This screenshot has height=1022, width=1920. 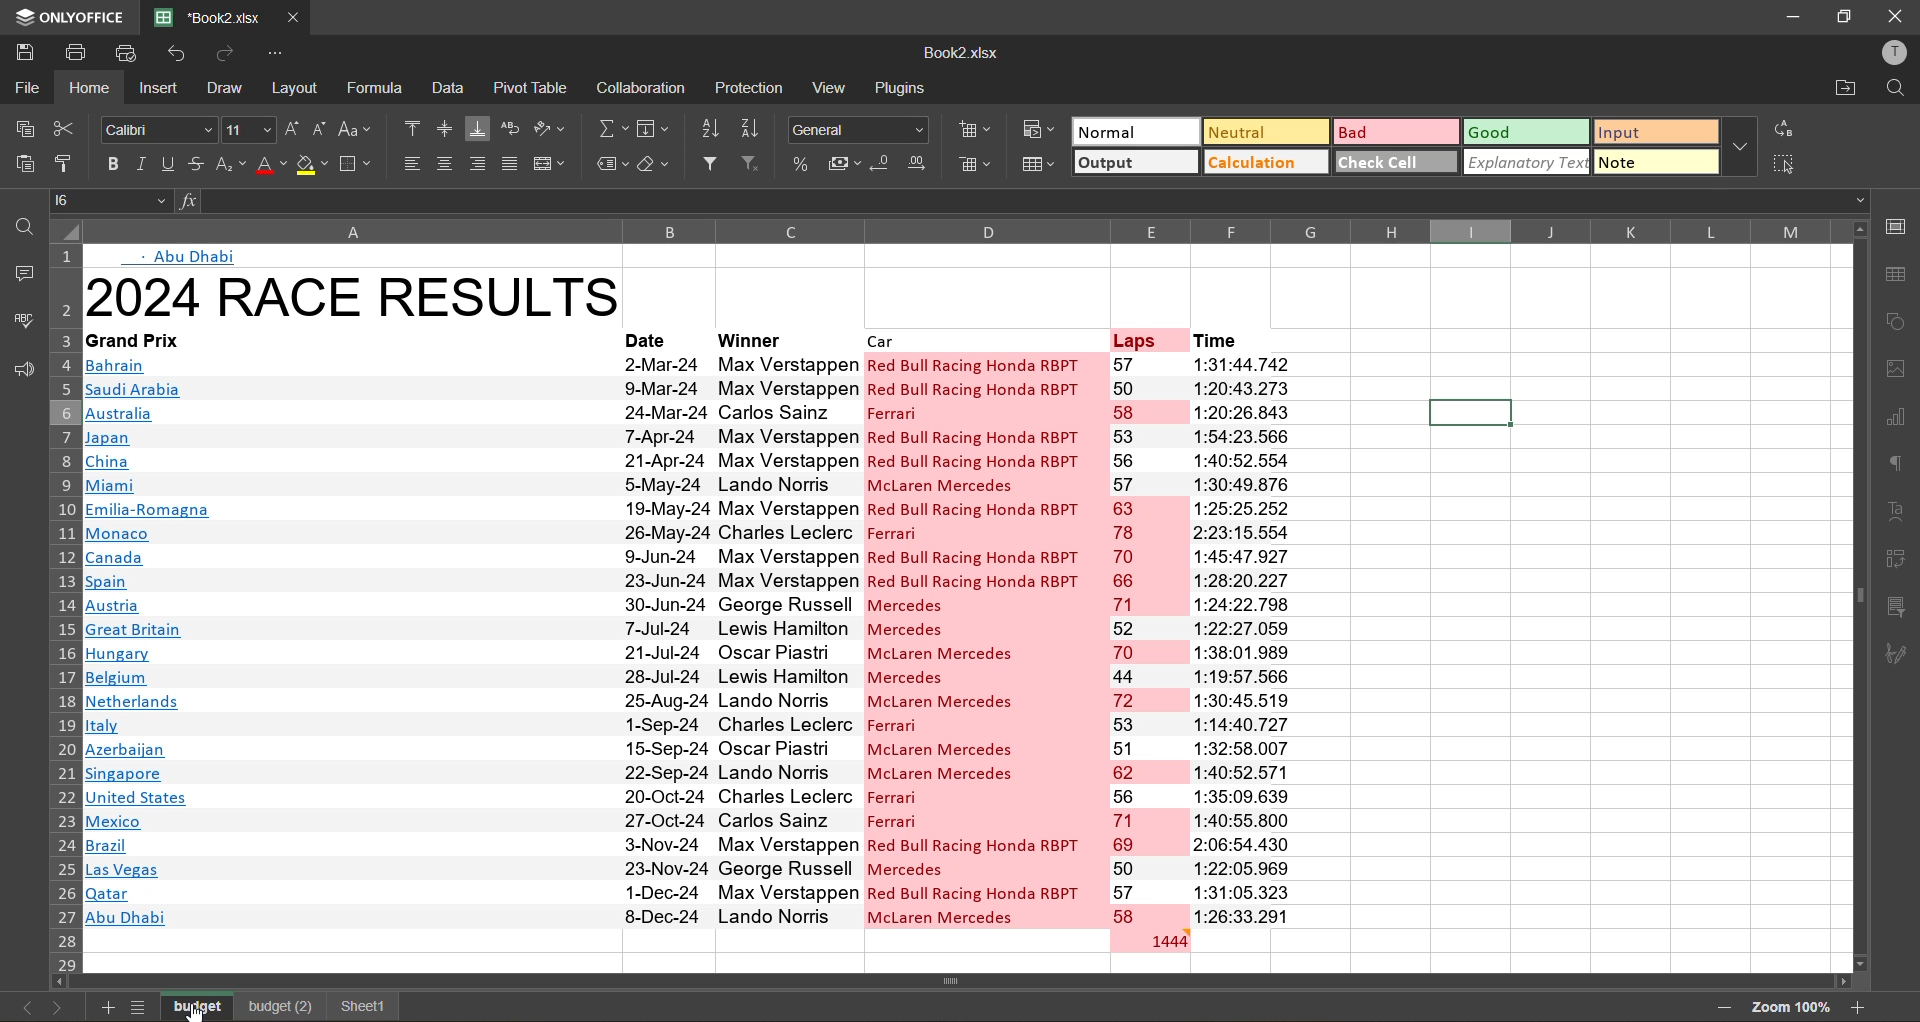 I want to click on sub/superscript, so click(x=230, y=166).